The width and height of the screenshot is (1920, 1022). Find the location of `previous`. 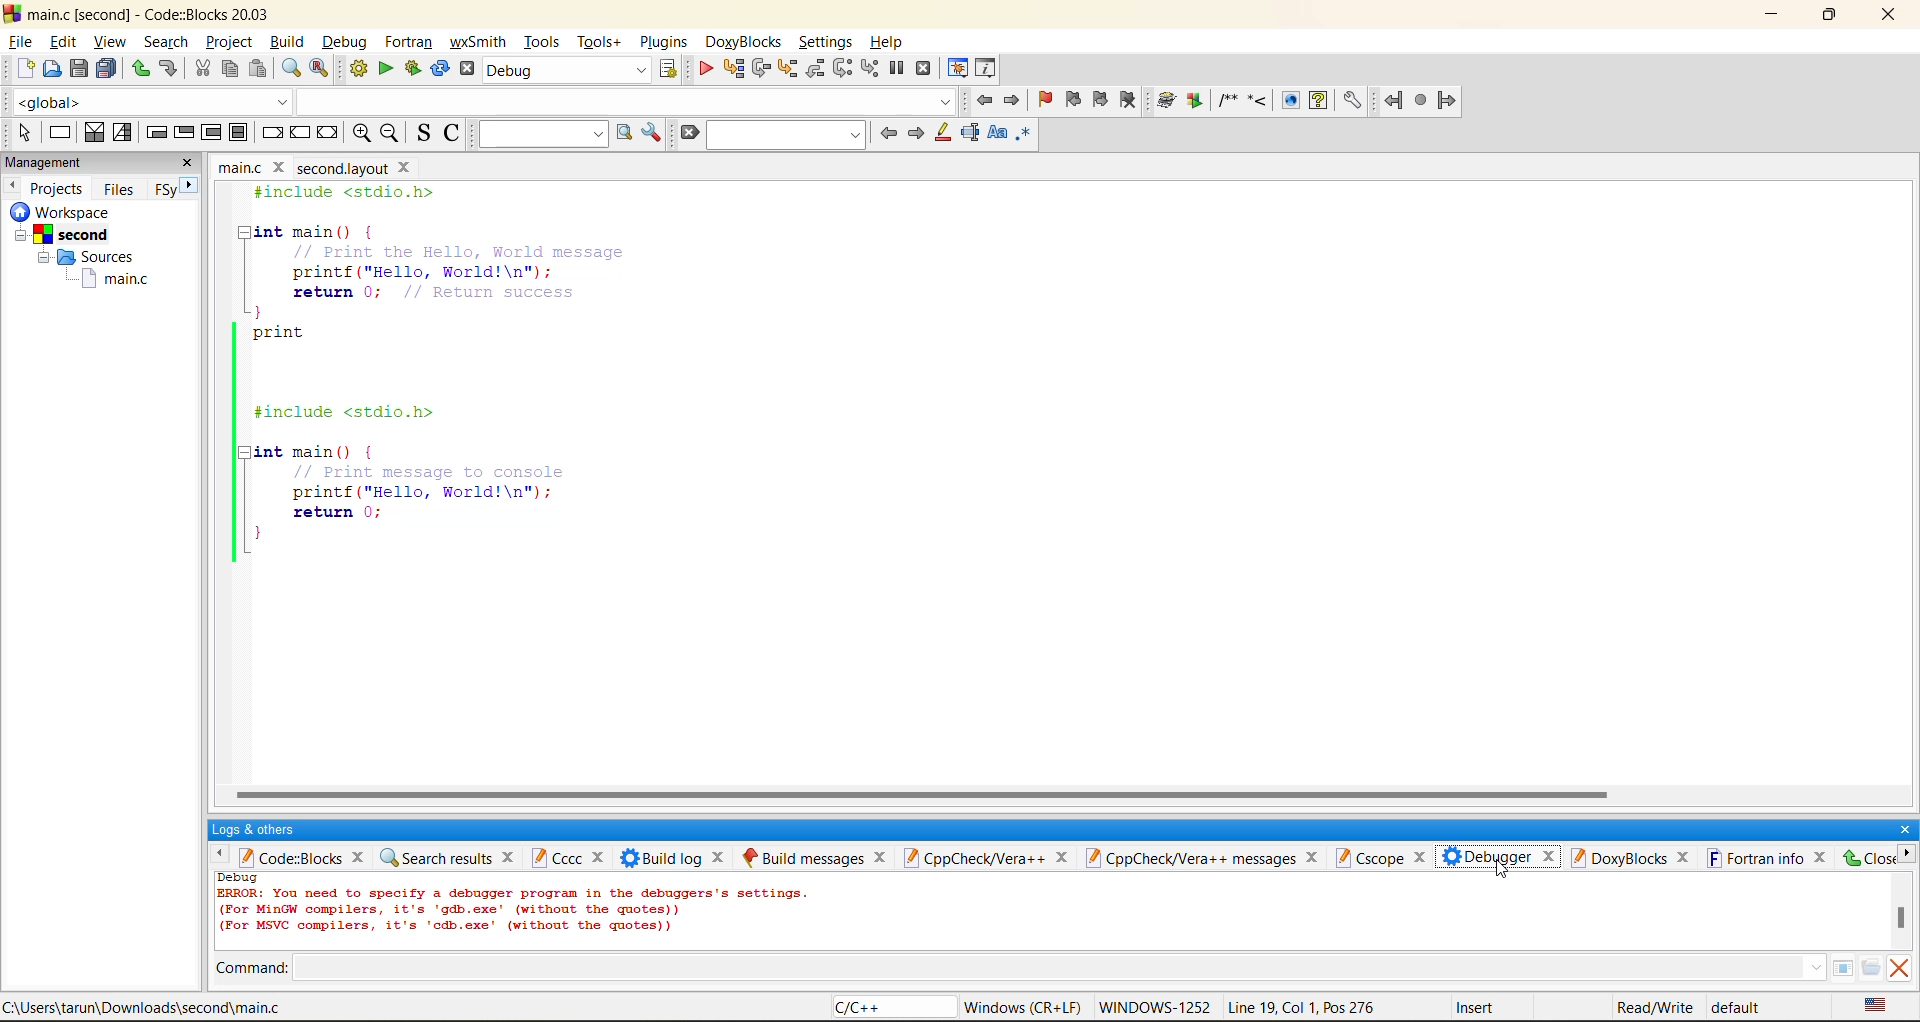

previous is located at coordinates (886, 133).